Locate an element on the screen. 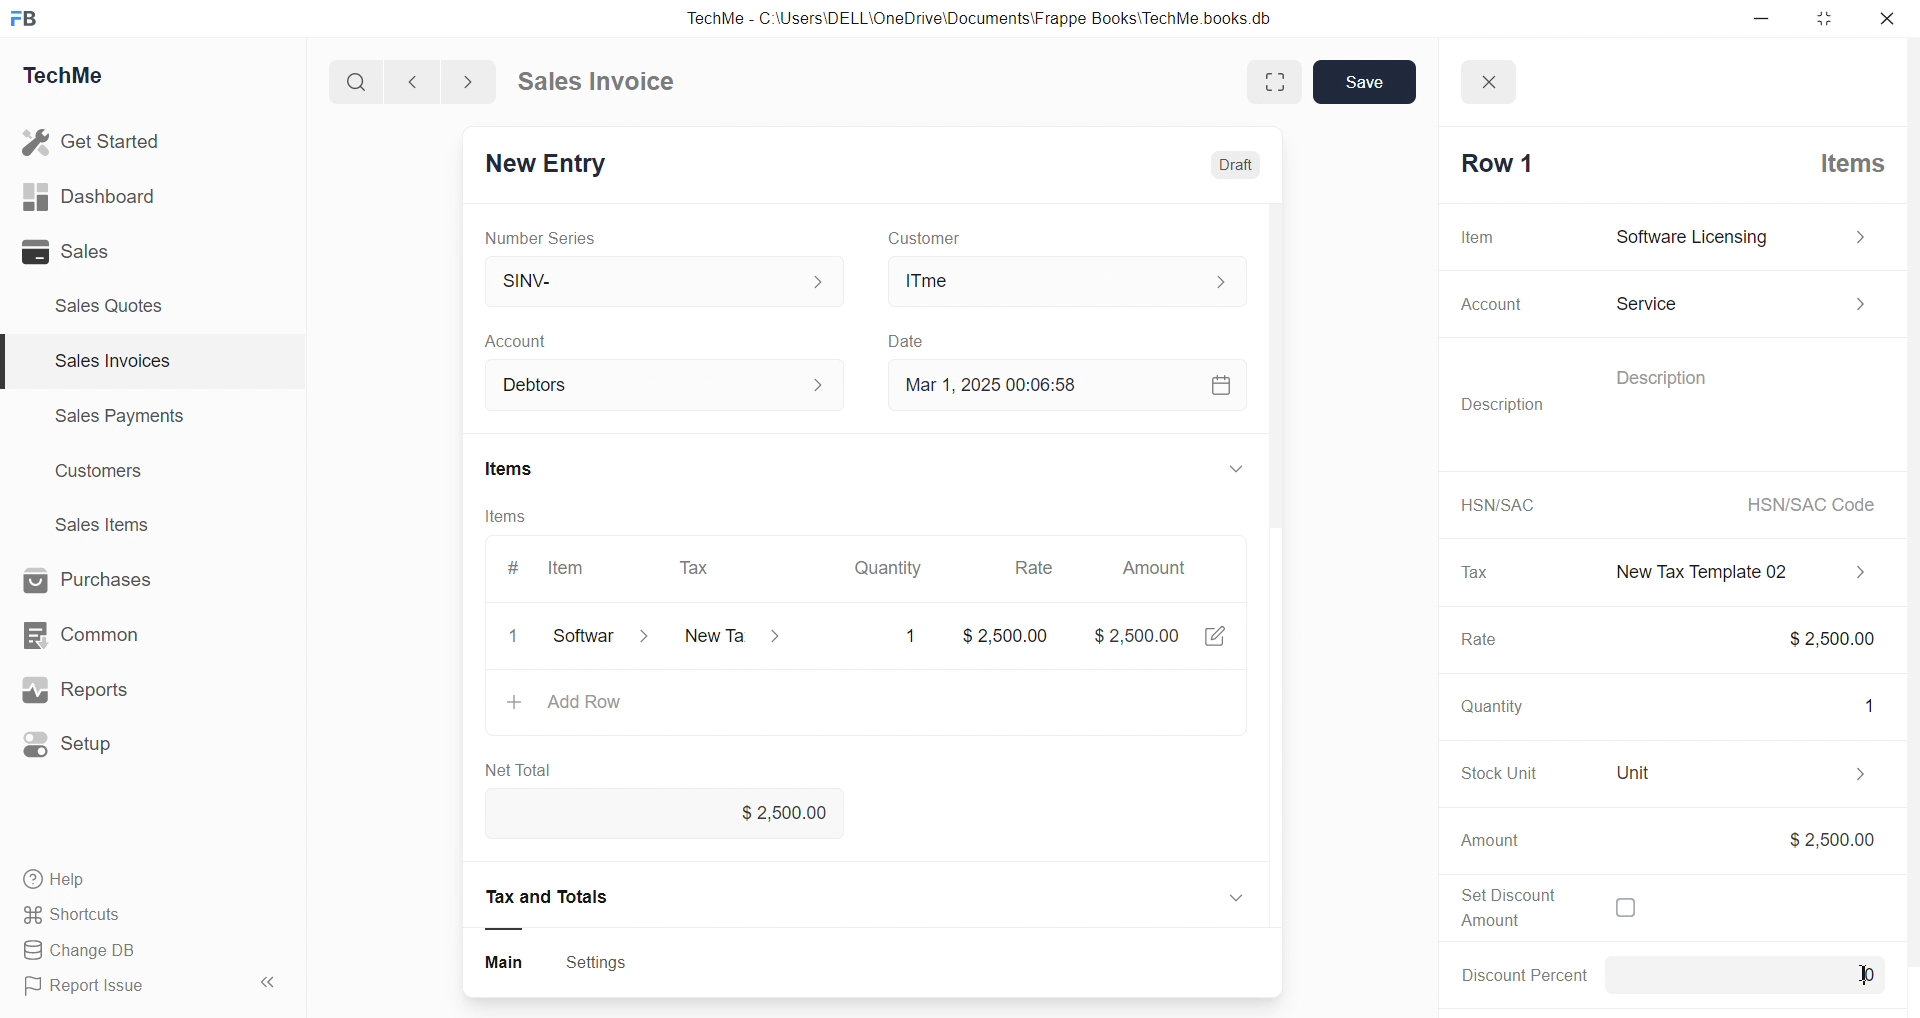 This screenshot has width=1920, height=1018. Close is located at coordinates (1892, 23).